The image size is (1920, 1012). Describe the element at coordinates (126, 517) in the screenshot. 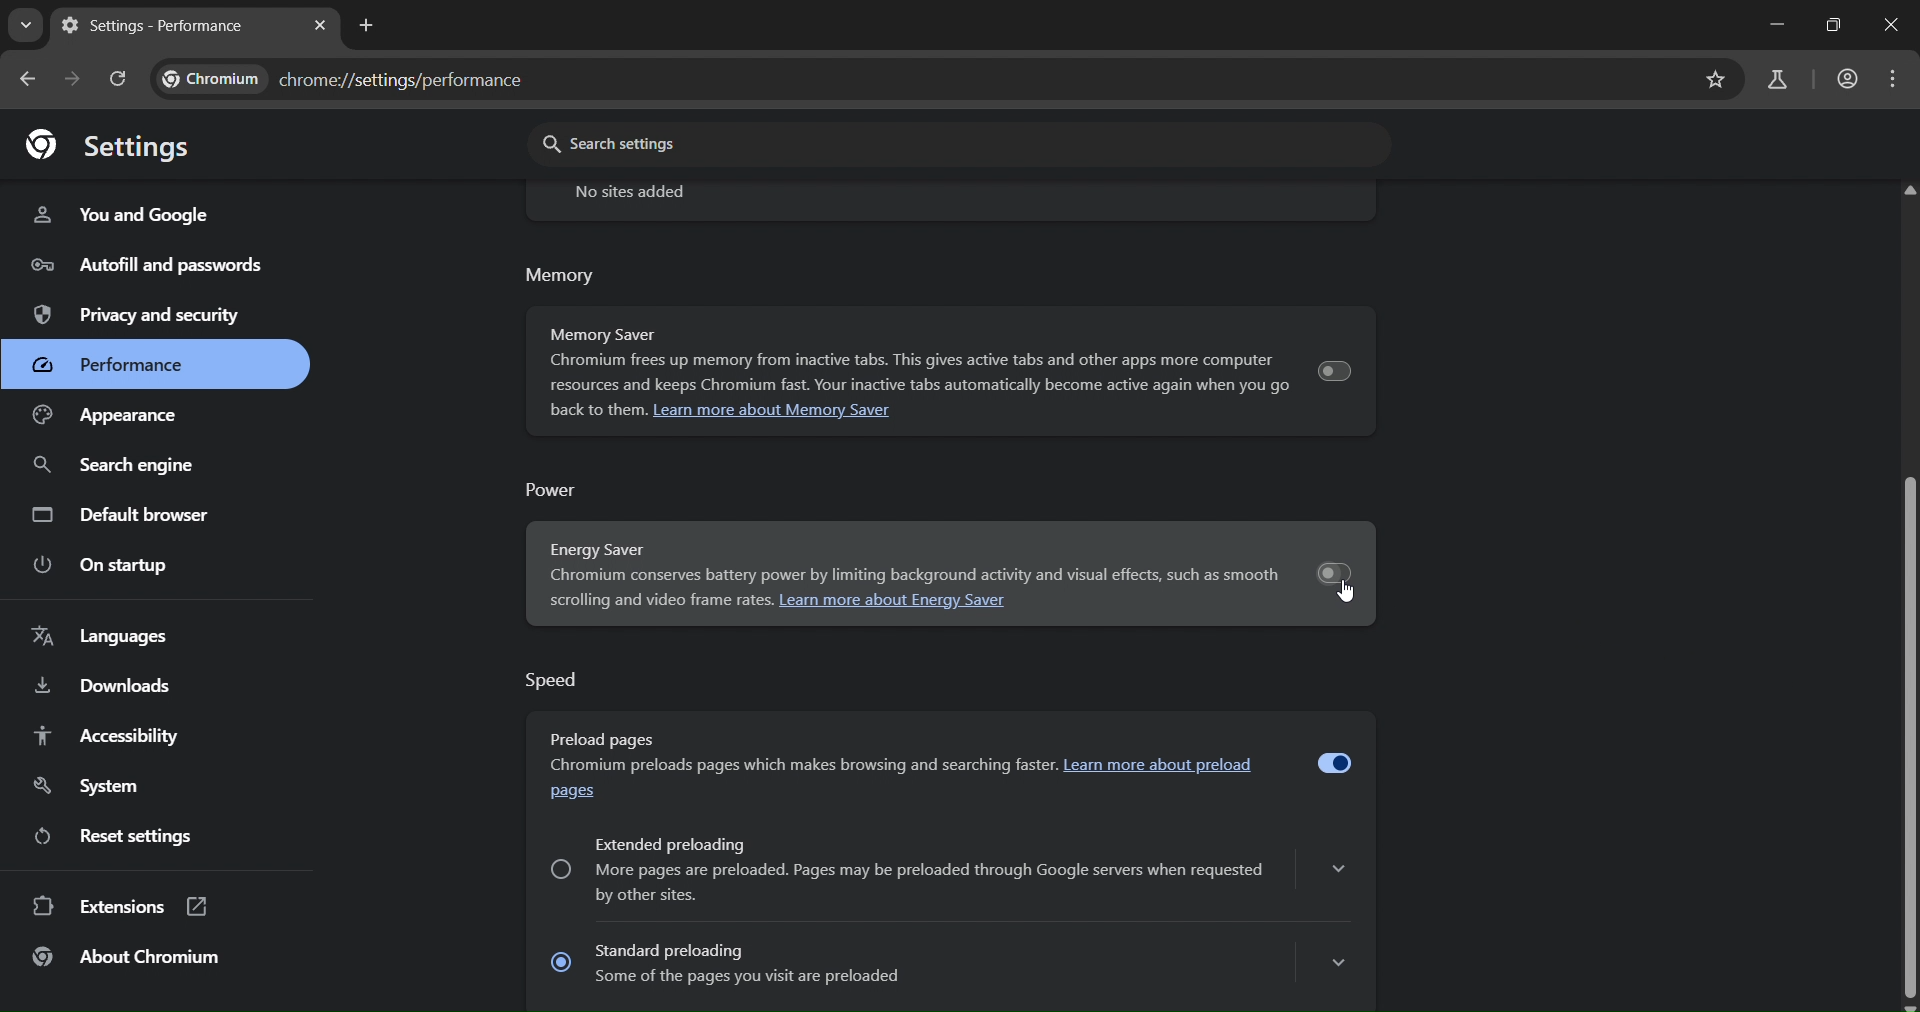

I see `default browser` at that location.